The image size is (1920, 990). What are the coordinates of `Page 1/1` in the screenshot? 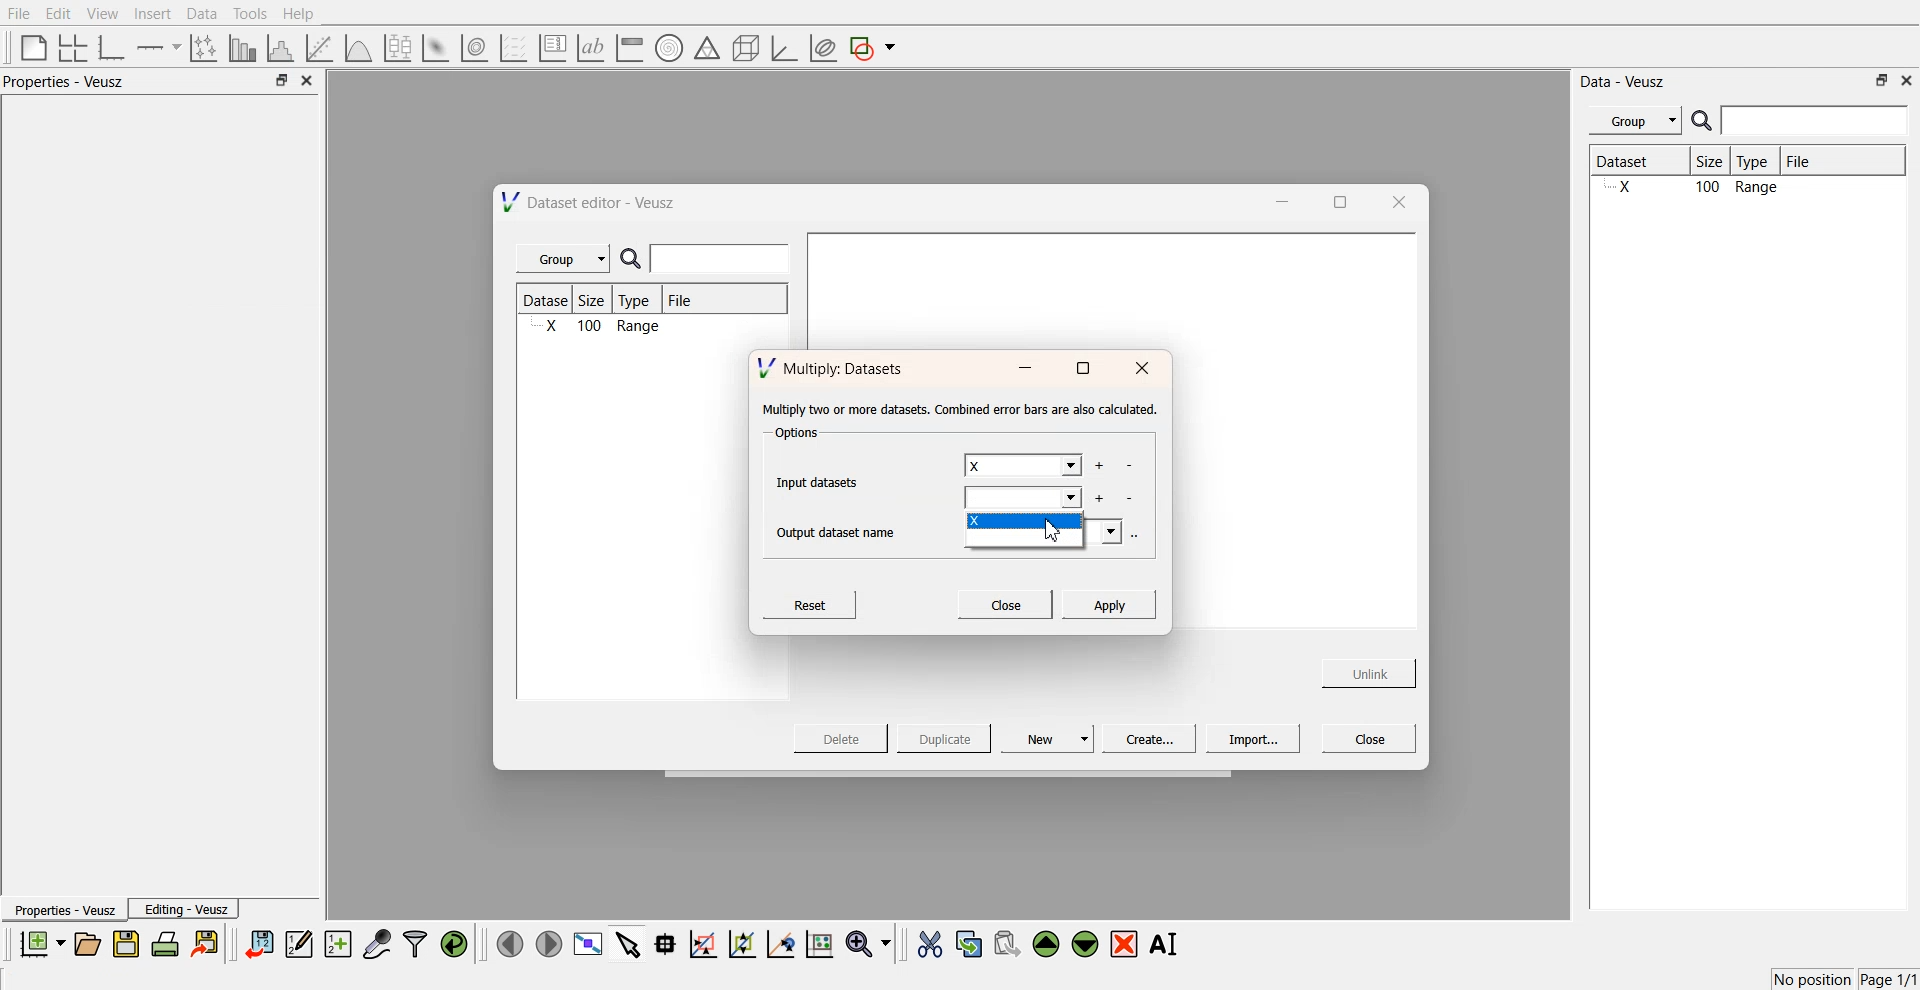 It's located at (1890, 980).